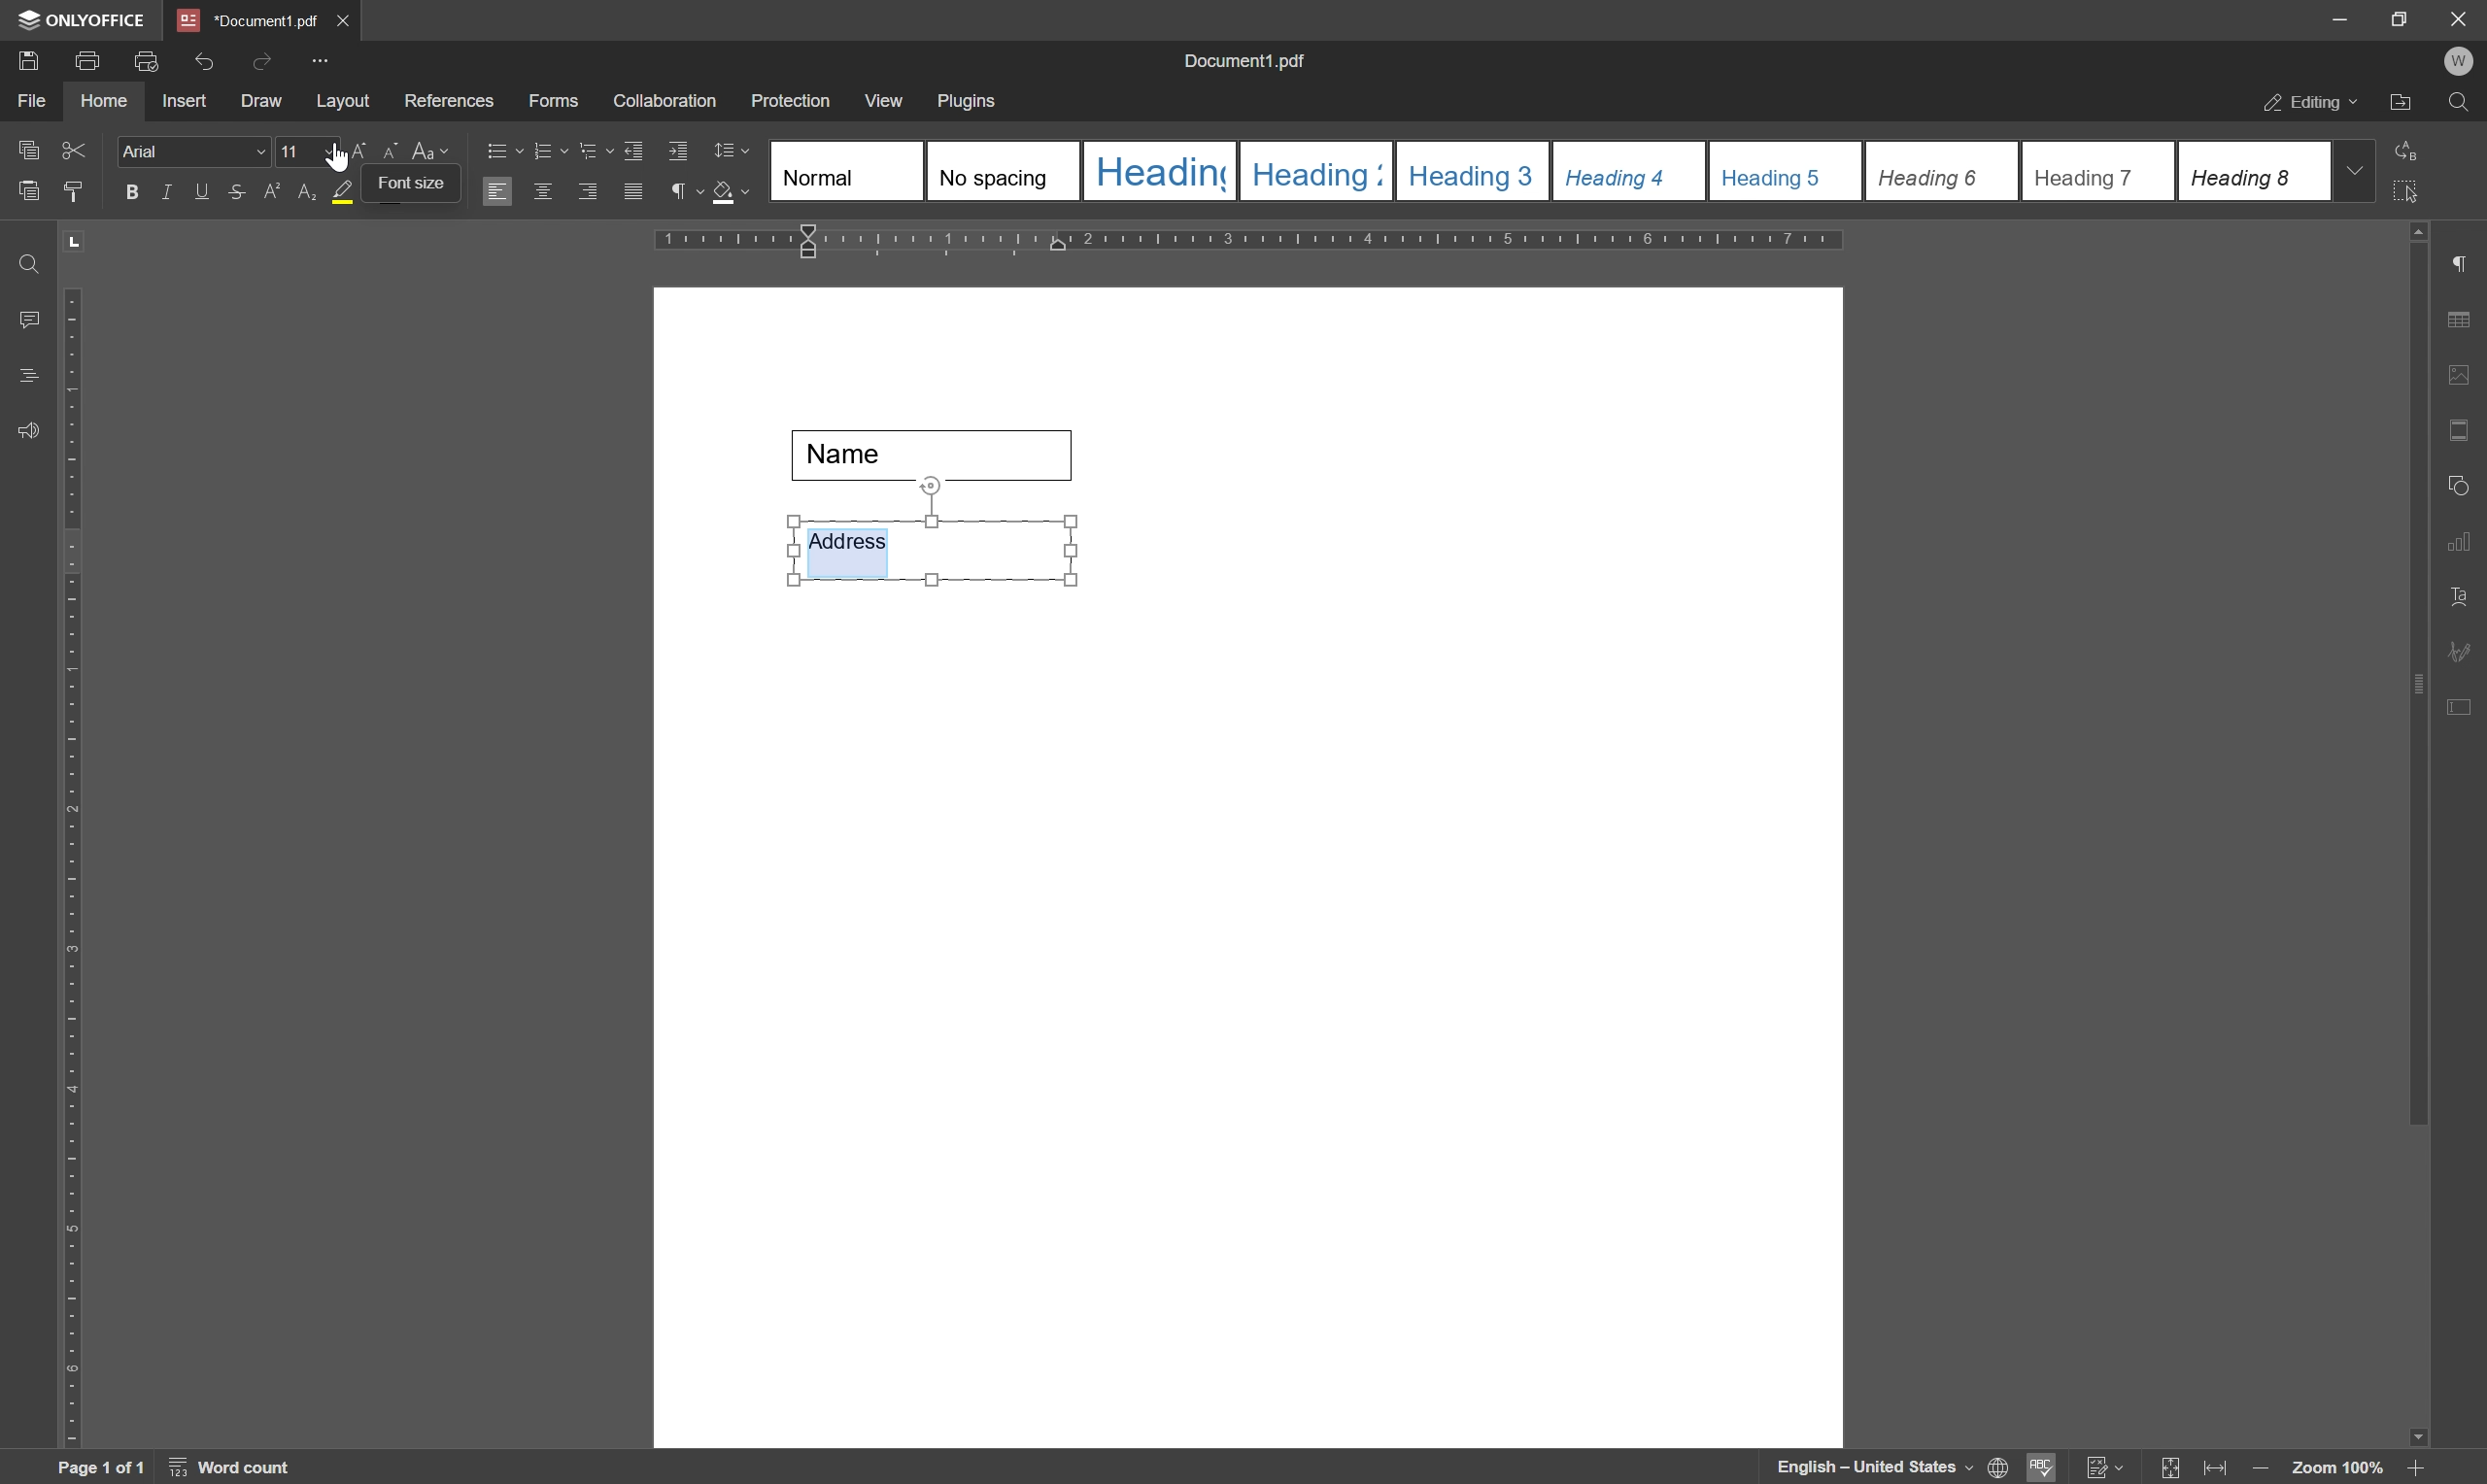 Image resolution: width=2487 pixels, height=1484 pixels. What do you see at coordinates (667, 102) in the screenshot?
I see `collaboration` at bounding box center [667, 102].